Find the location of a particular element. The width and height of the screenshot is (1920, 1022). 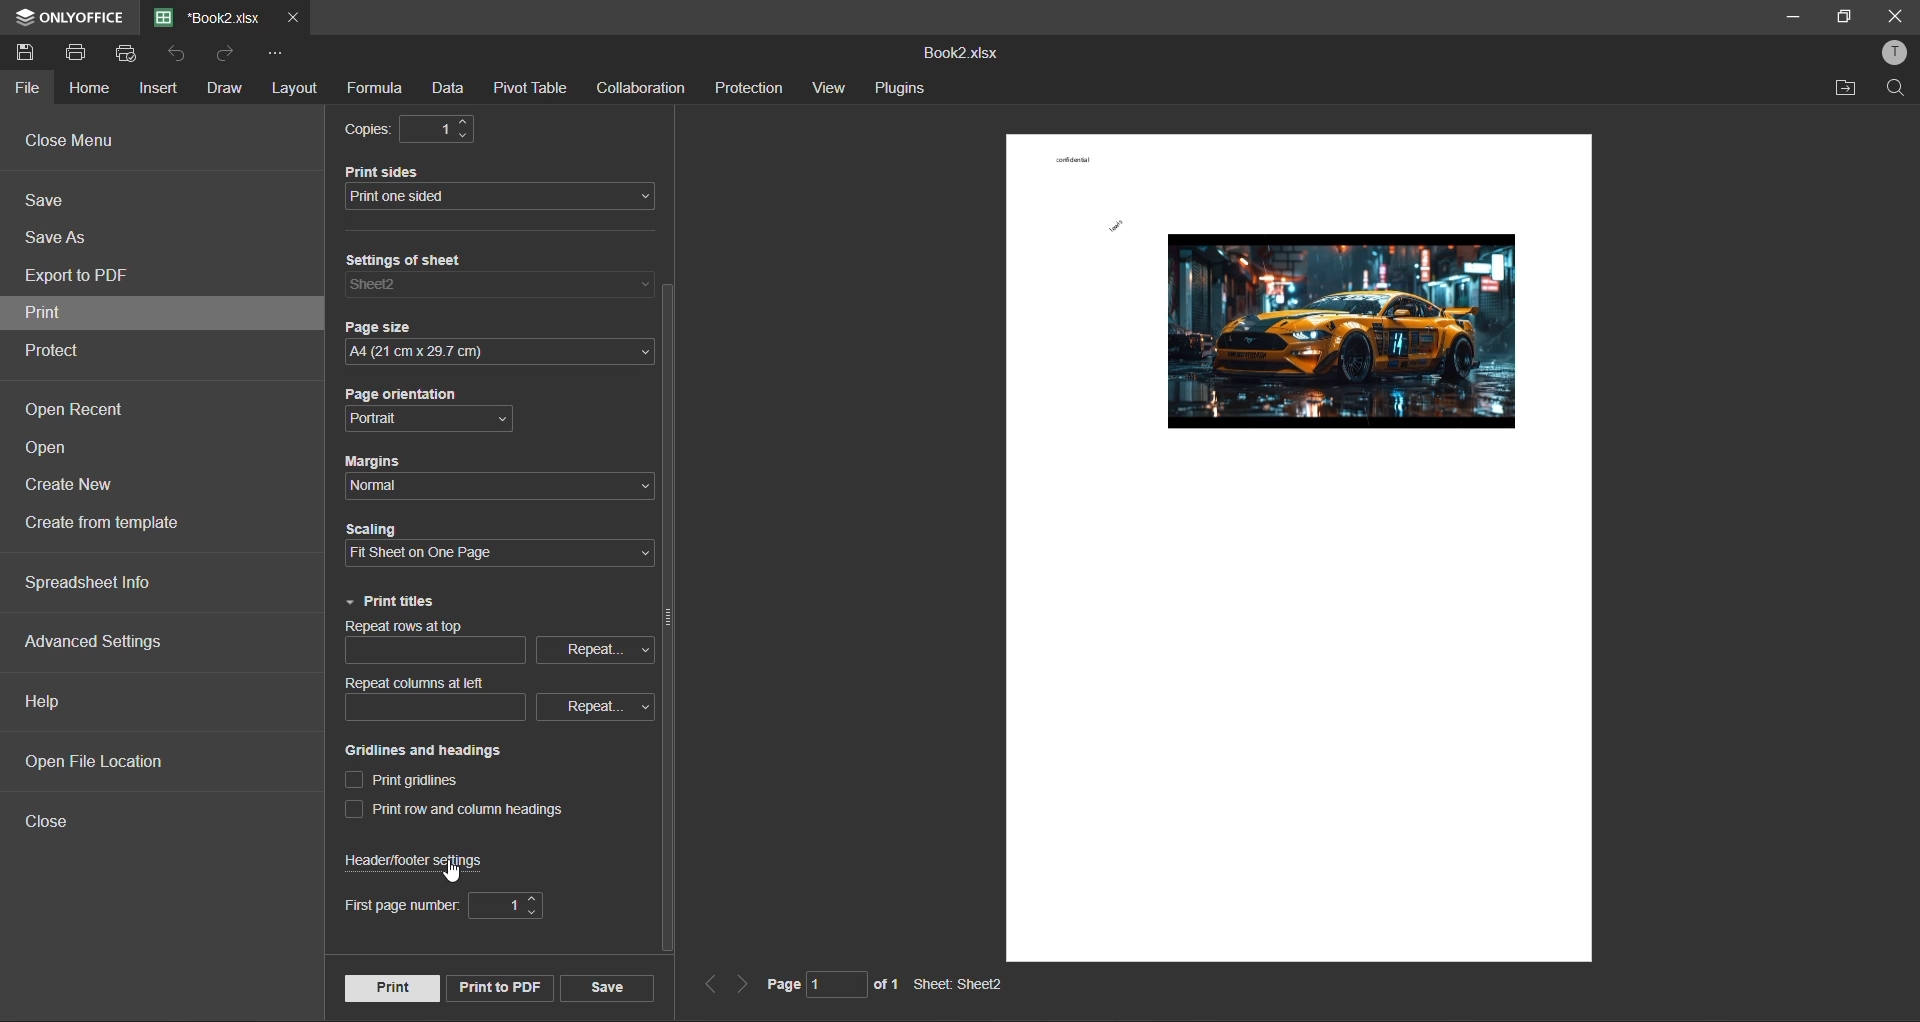

Sheet: Sheet2 is located at coordinates (959, 985).